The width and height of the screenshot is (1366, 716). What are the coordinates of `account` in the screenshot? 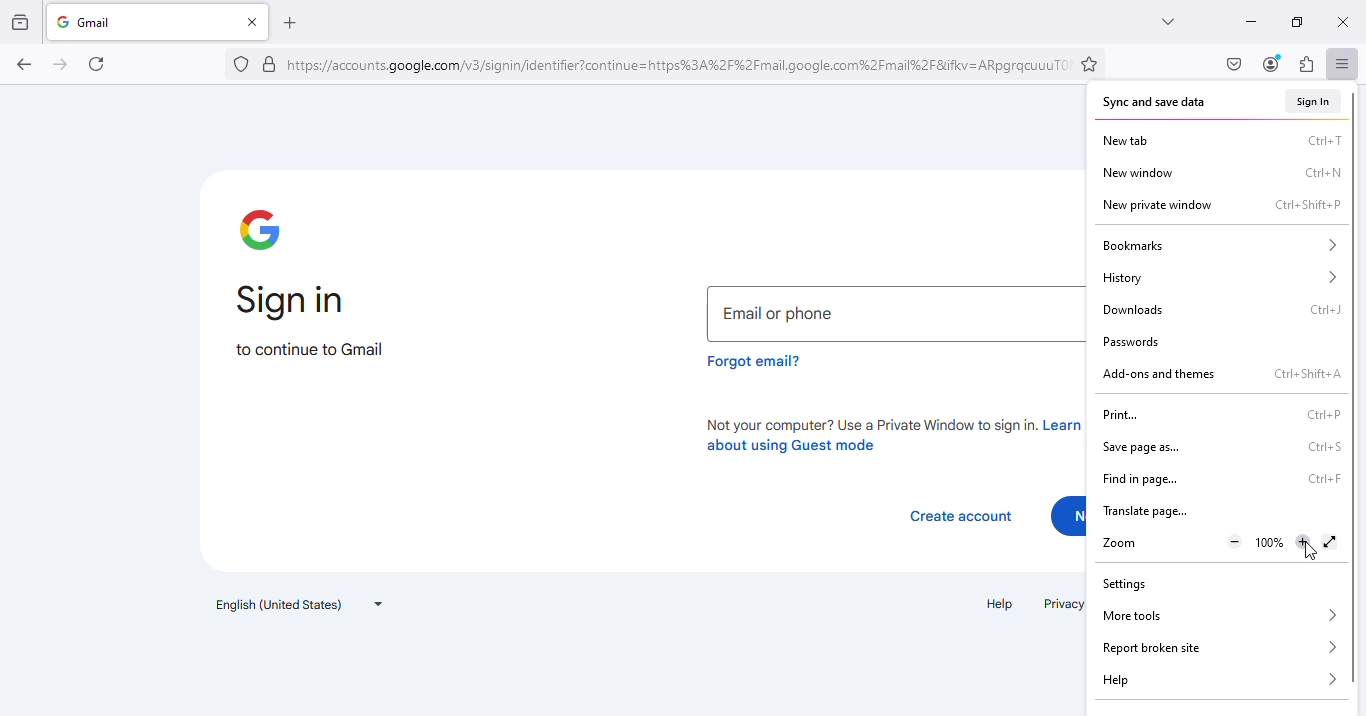 It's located at (1271, 65).